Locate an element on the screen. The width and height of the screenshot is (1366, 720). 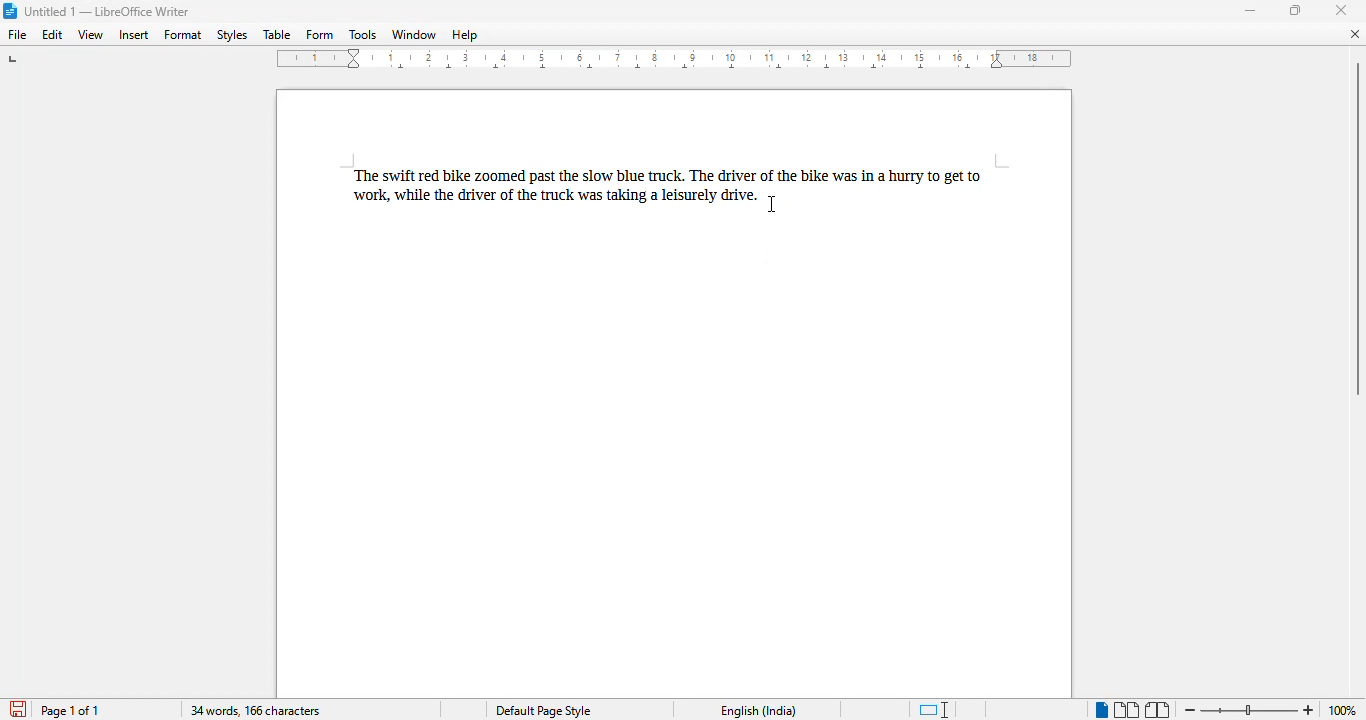
maximize is located at coordinates (1297, 10).